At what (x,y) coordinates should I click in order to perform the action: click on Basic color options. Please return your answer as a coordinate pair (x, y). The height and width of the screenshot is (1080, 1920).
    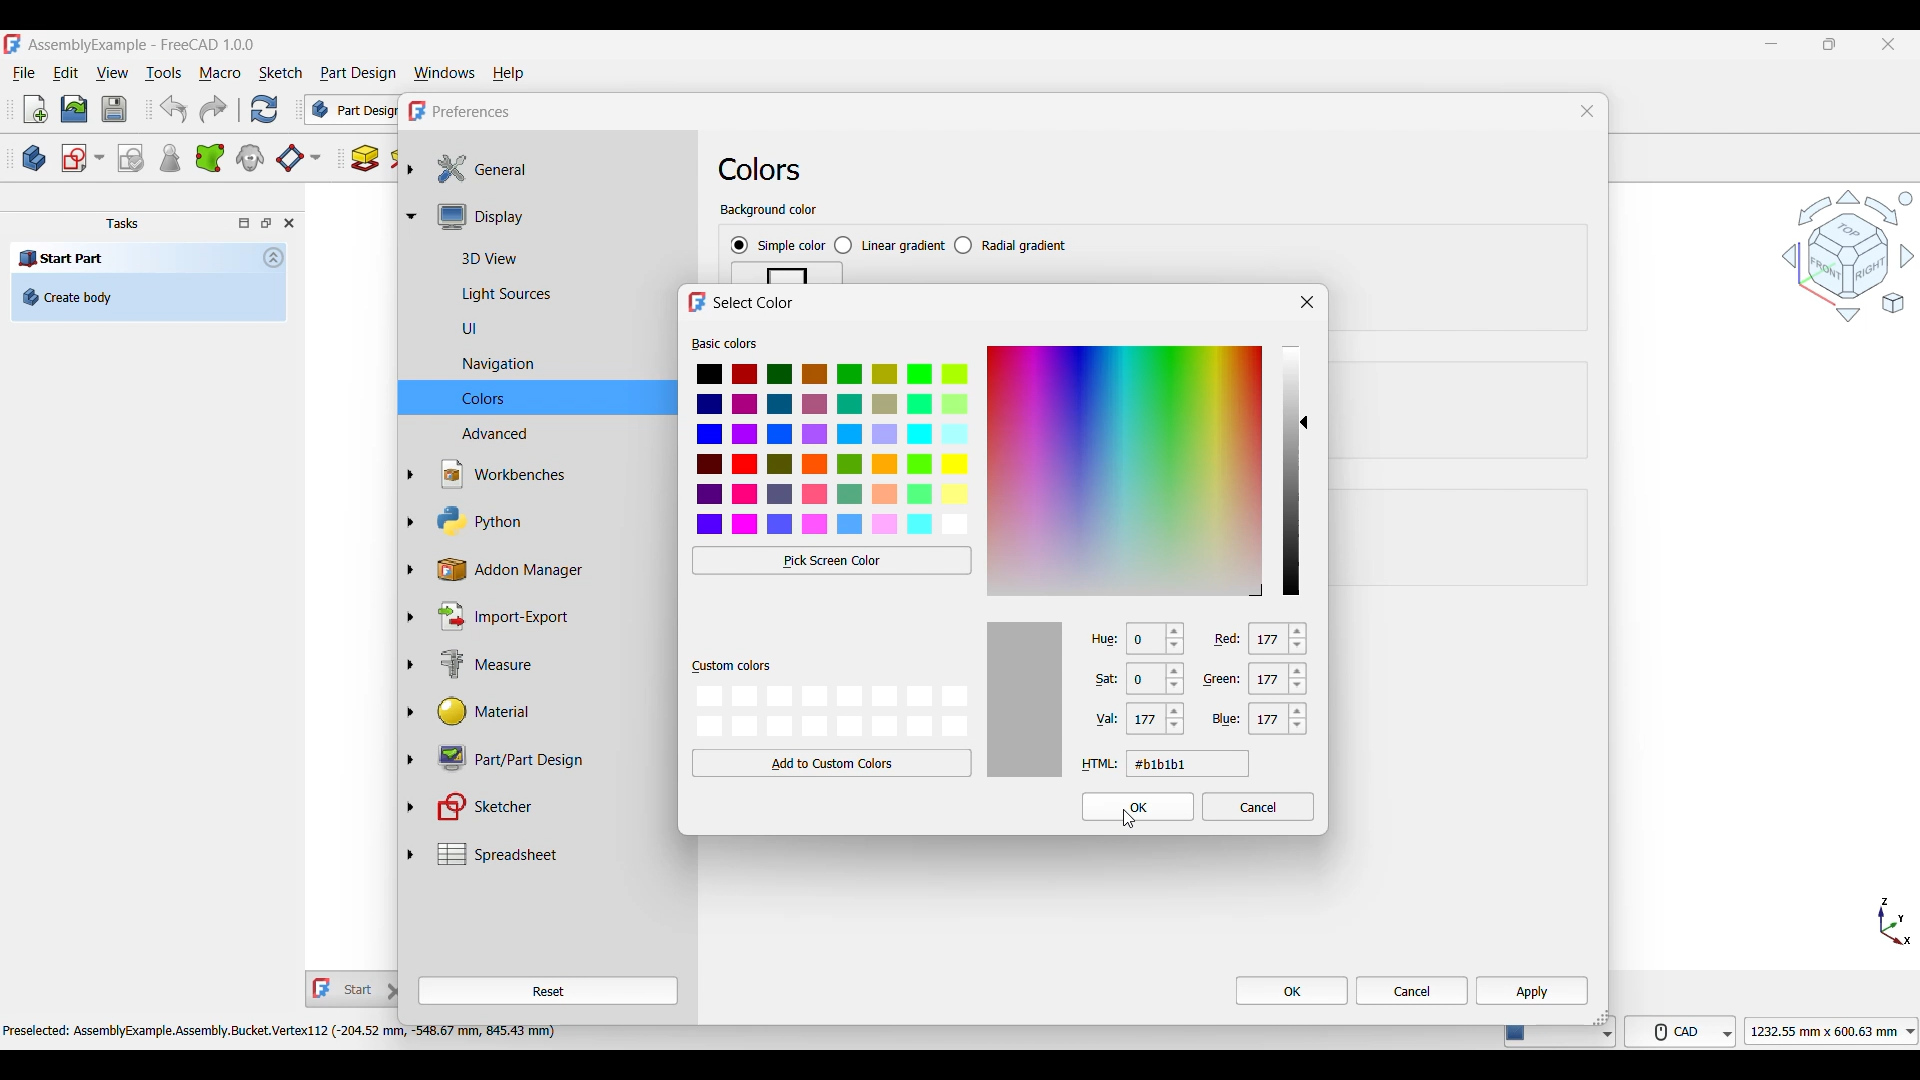
    Looking at the image, I should click on (834, 450).